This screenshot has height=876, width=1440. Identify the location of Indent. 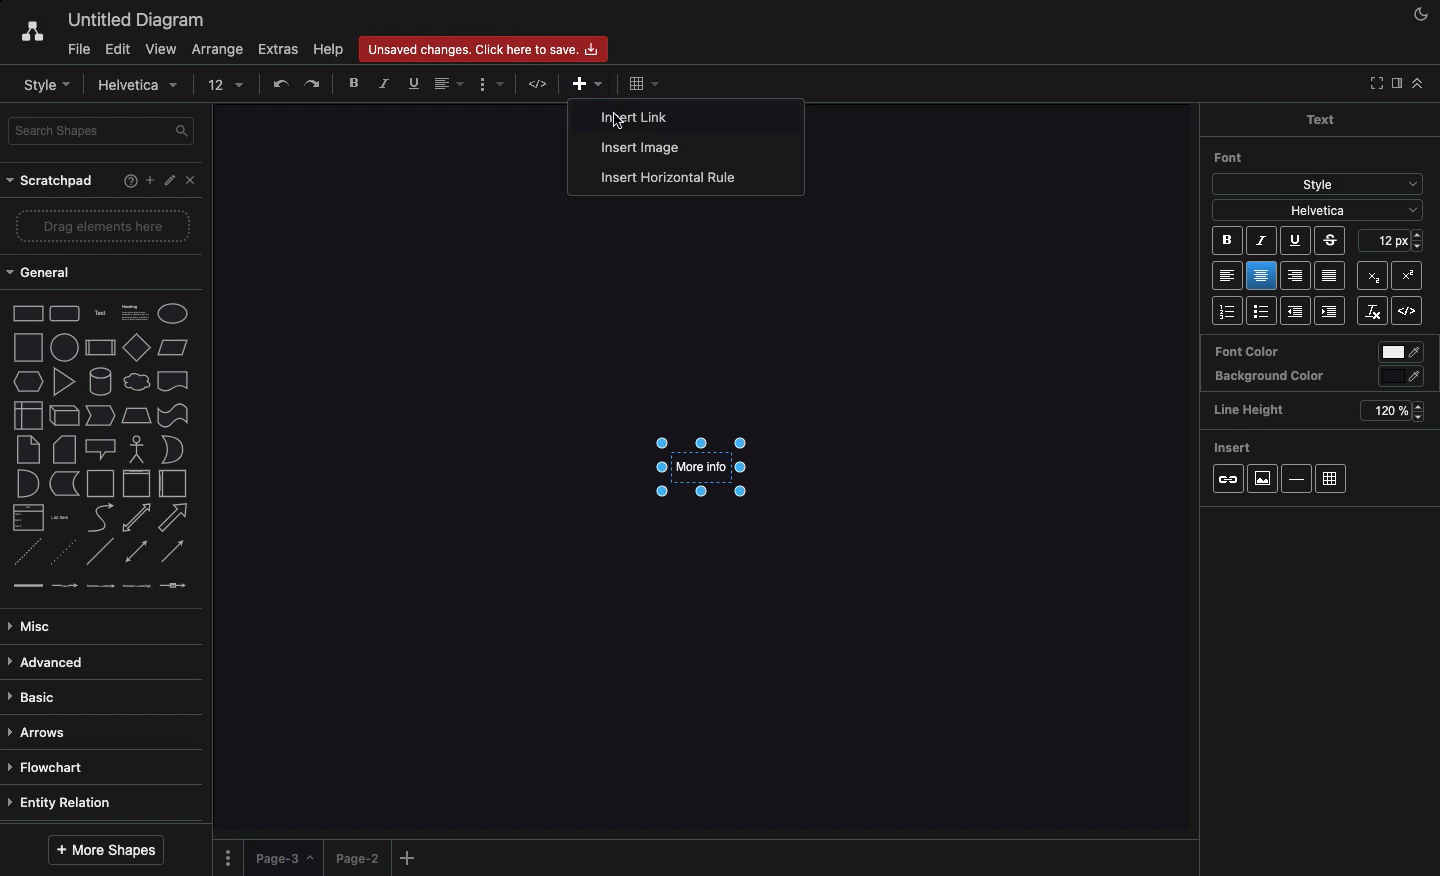
(1332, 312).